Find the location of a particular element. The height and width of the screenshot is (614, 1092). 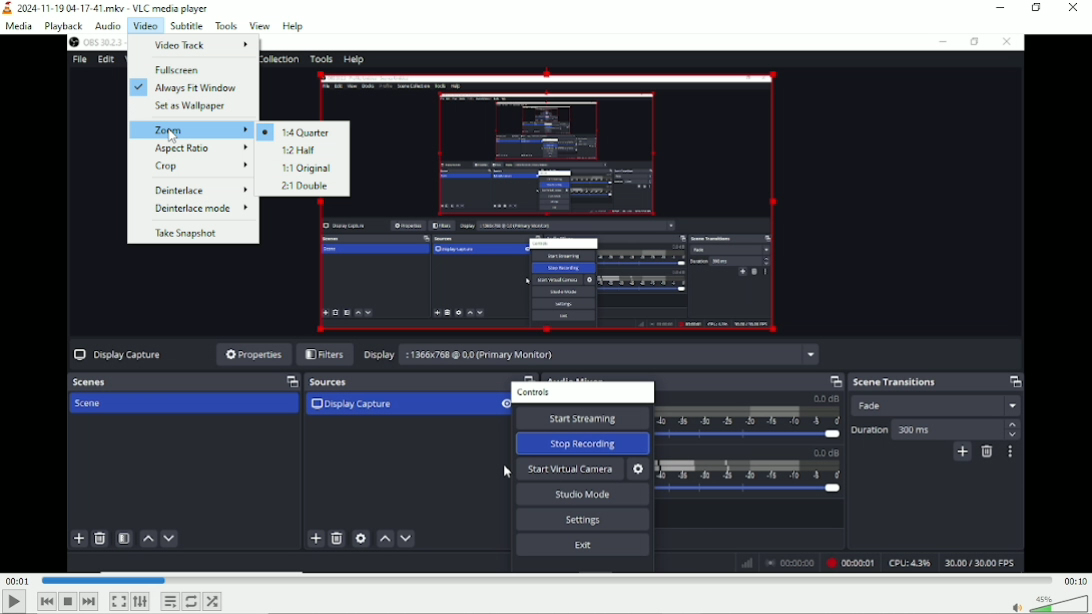

Zoom is located at coordinates (191, 130).